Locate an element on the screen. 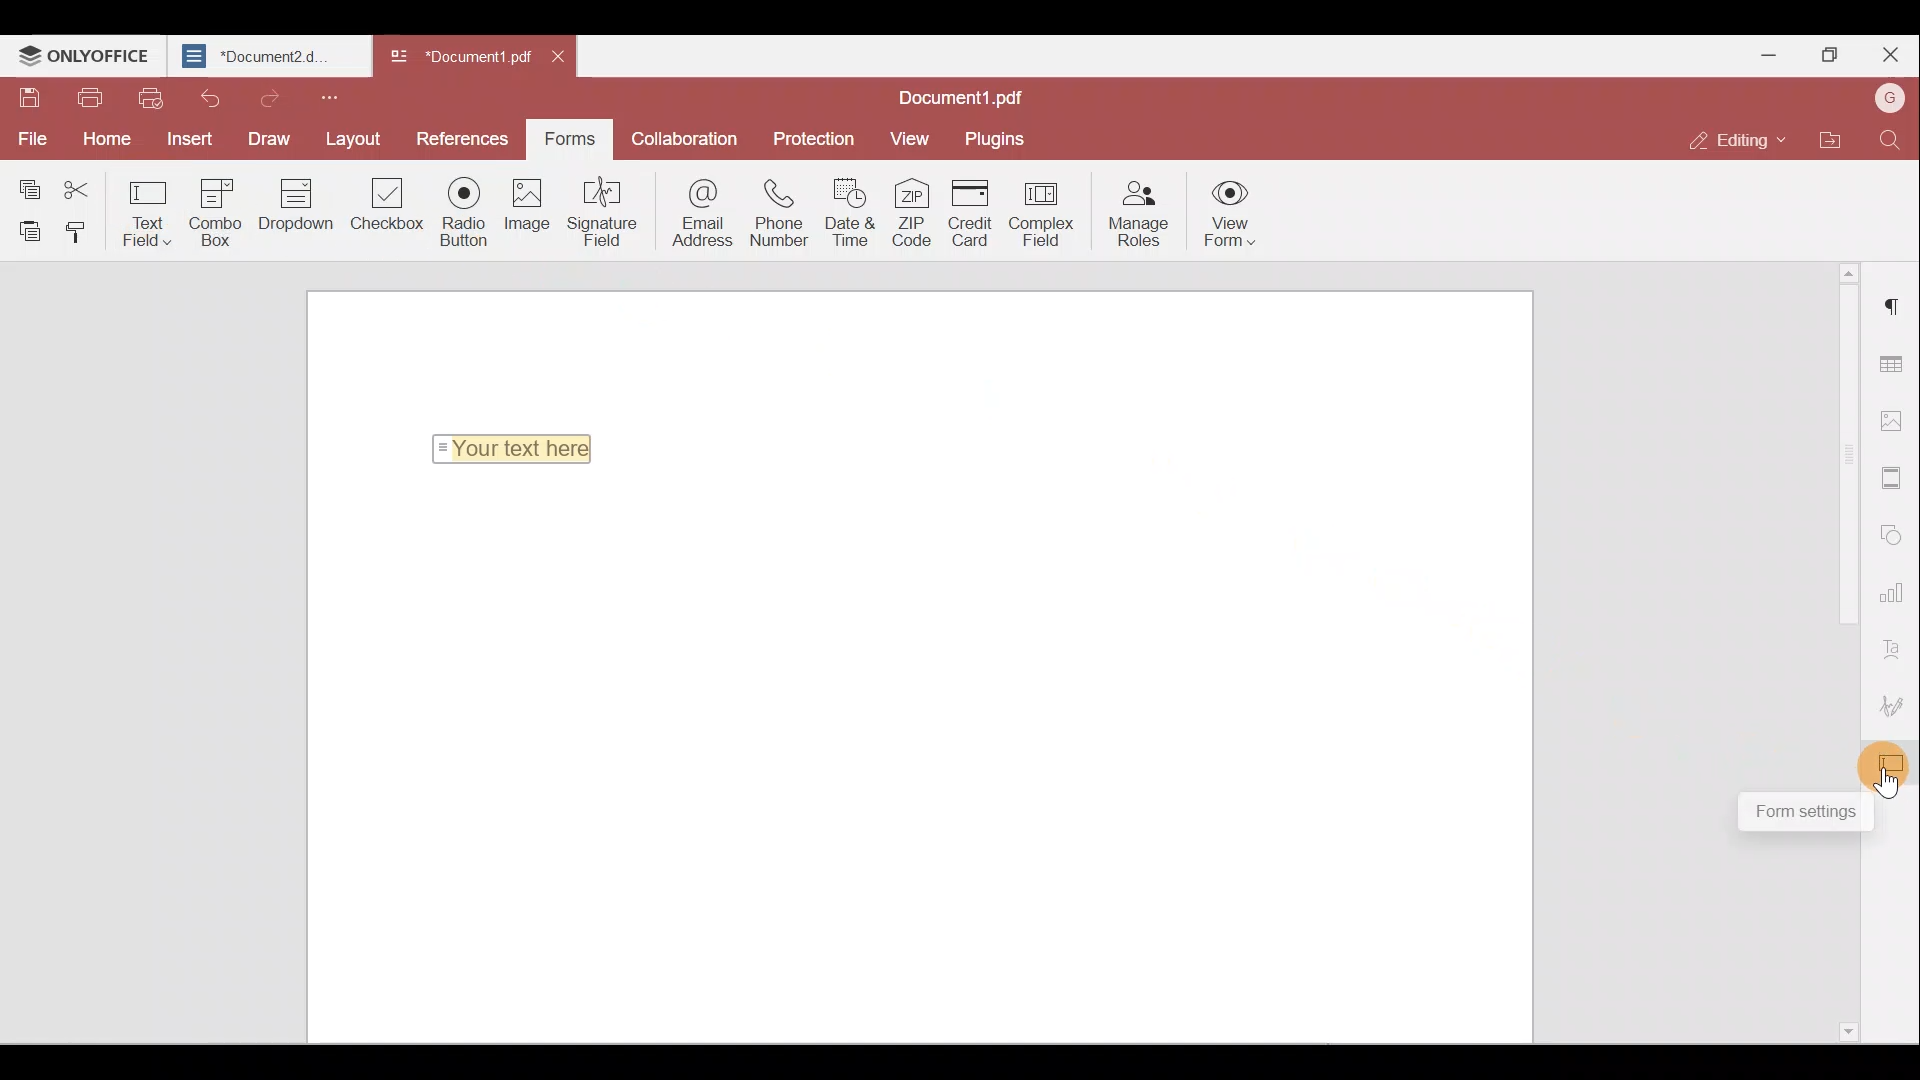  Check box is located at coordinates (385, 206).